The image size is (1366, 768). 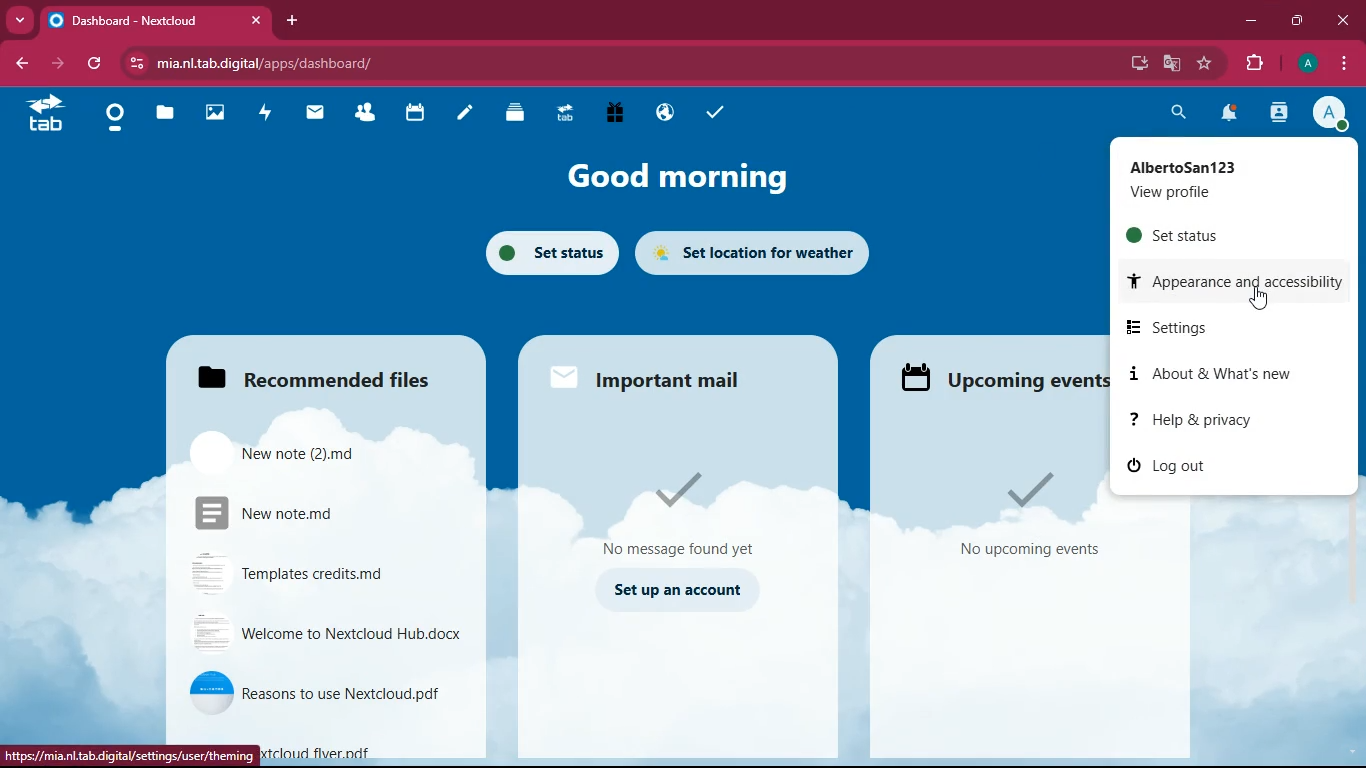 What do you see at coordinates (293, 21) in the screenshot?
I see `add tab` at bounding box center [293, 21].